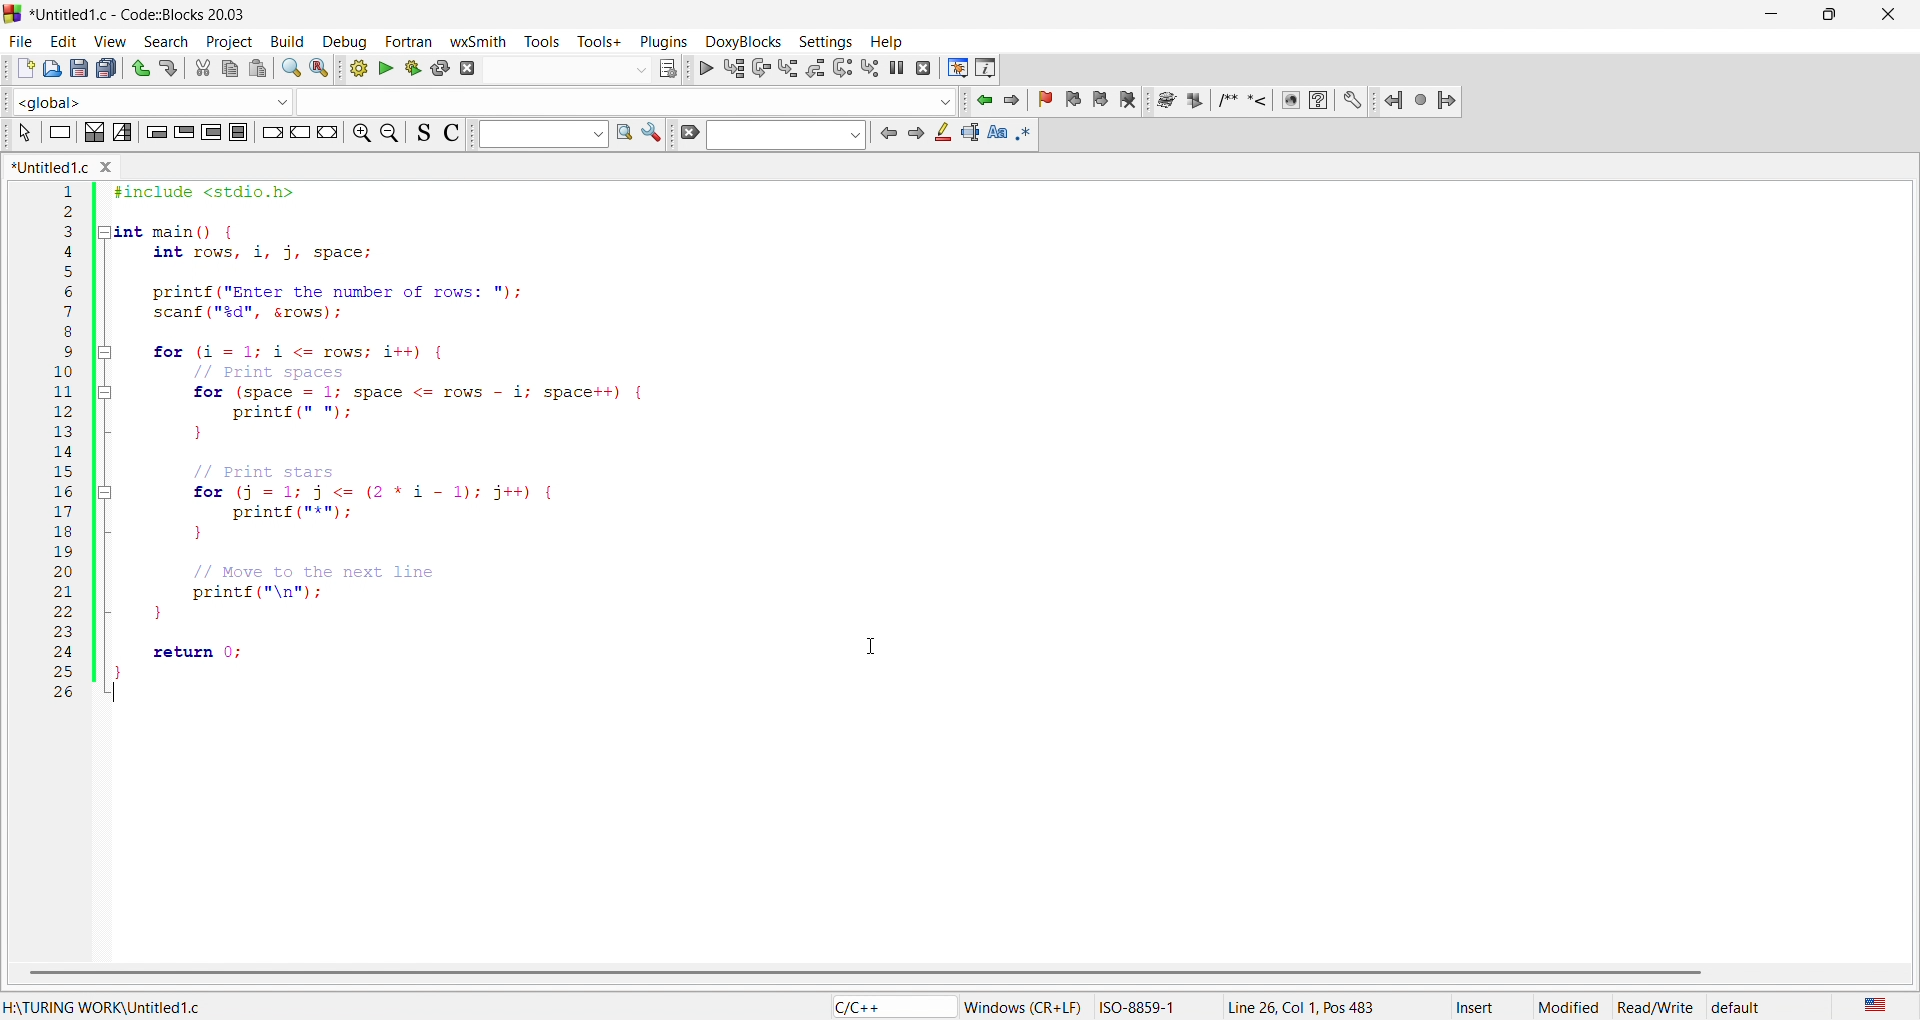 This screenshot has height=1020, width=1920. I want to click on icon, so click(942, 138).